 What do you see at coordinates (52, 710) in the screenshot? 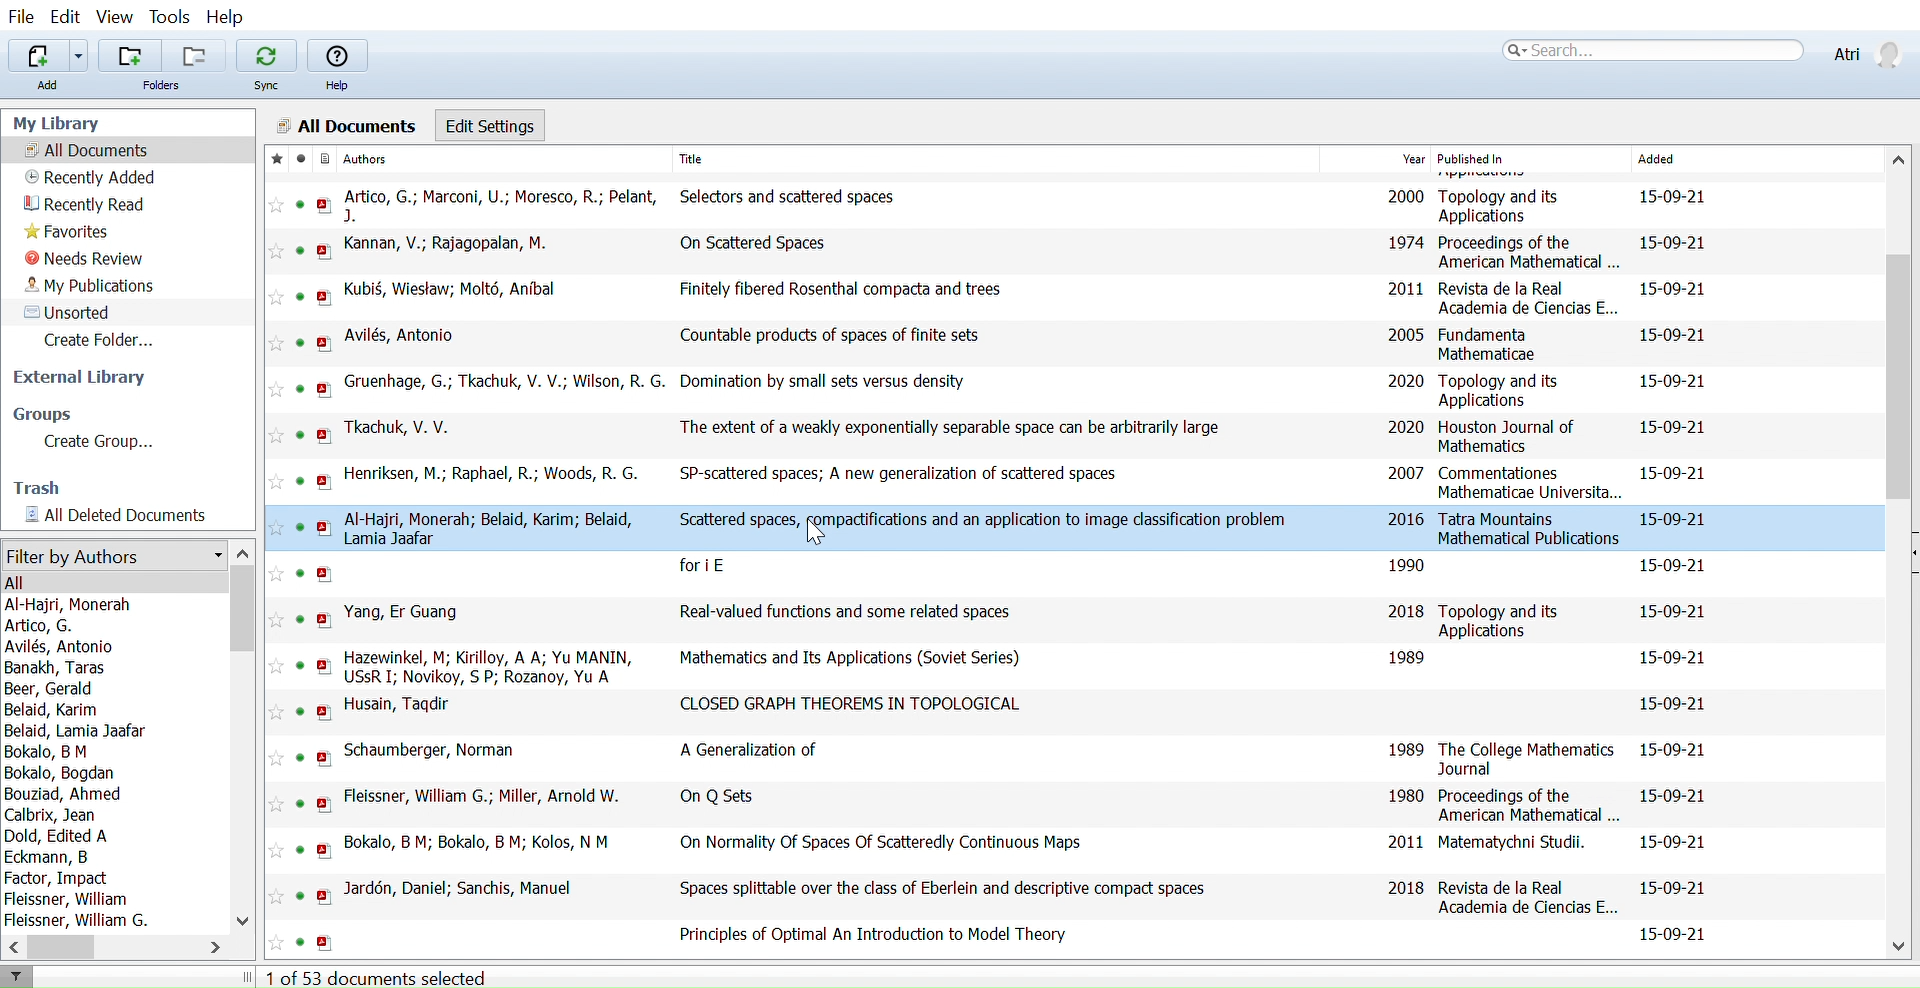
I see `Belaid, Karim` at bounding box center [52, 710].